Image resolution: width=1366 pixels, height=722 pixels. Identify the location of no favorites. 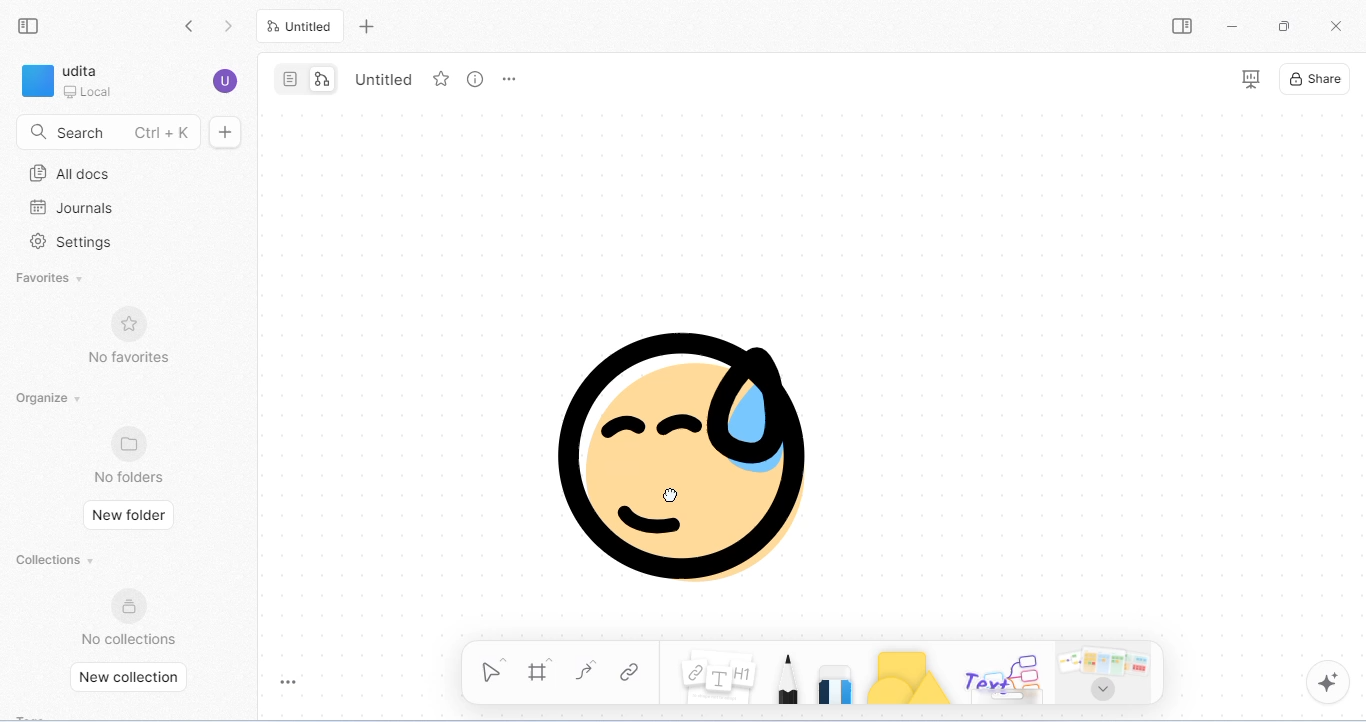
(126, 333).